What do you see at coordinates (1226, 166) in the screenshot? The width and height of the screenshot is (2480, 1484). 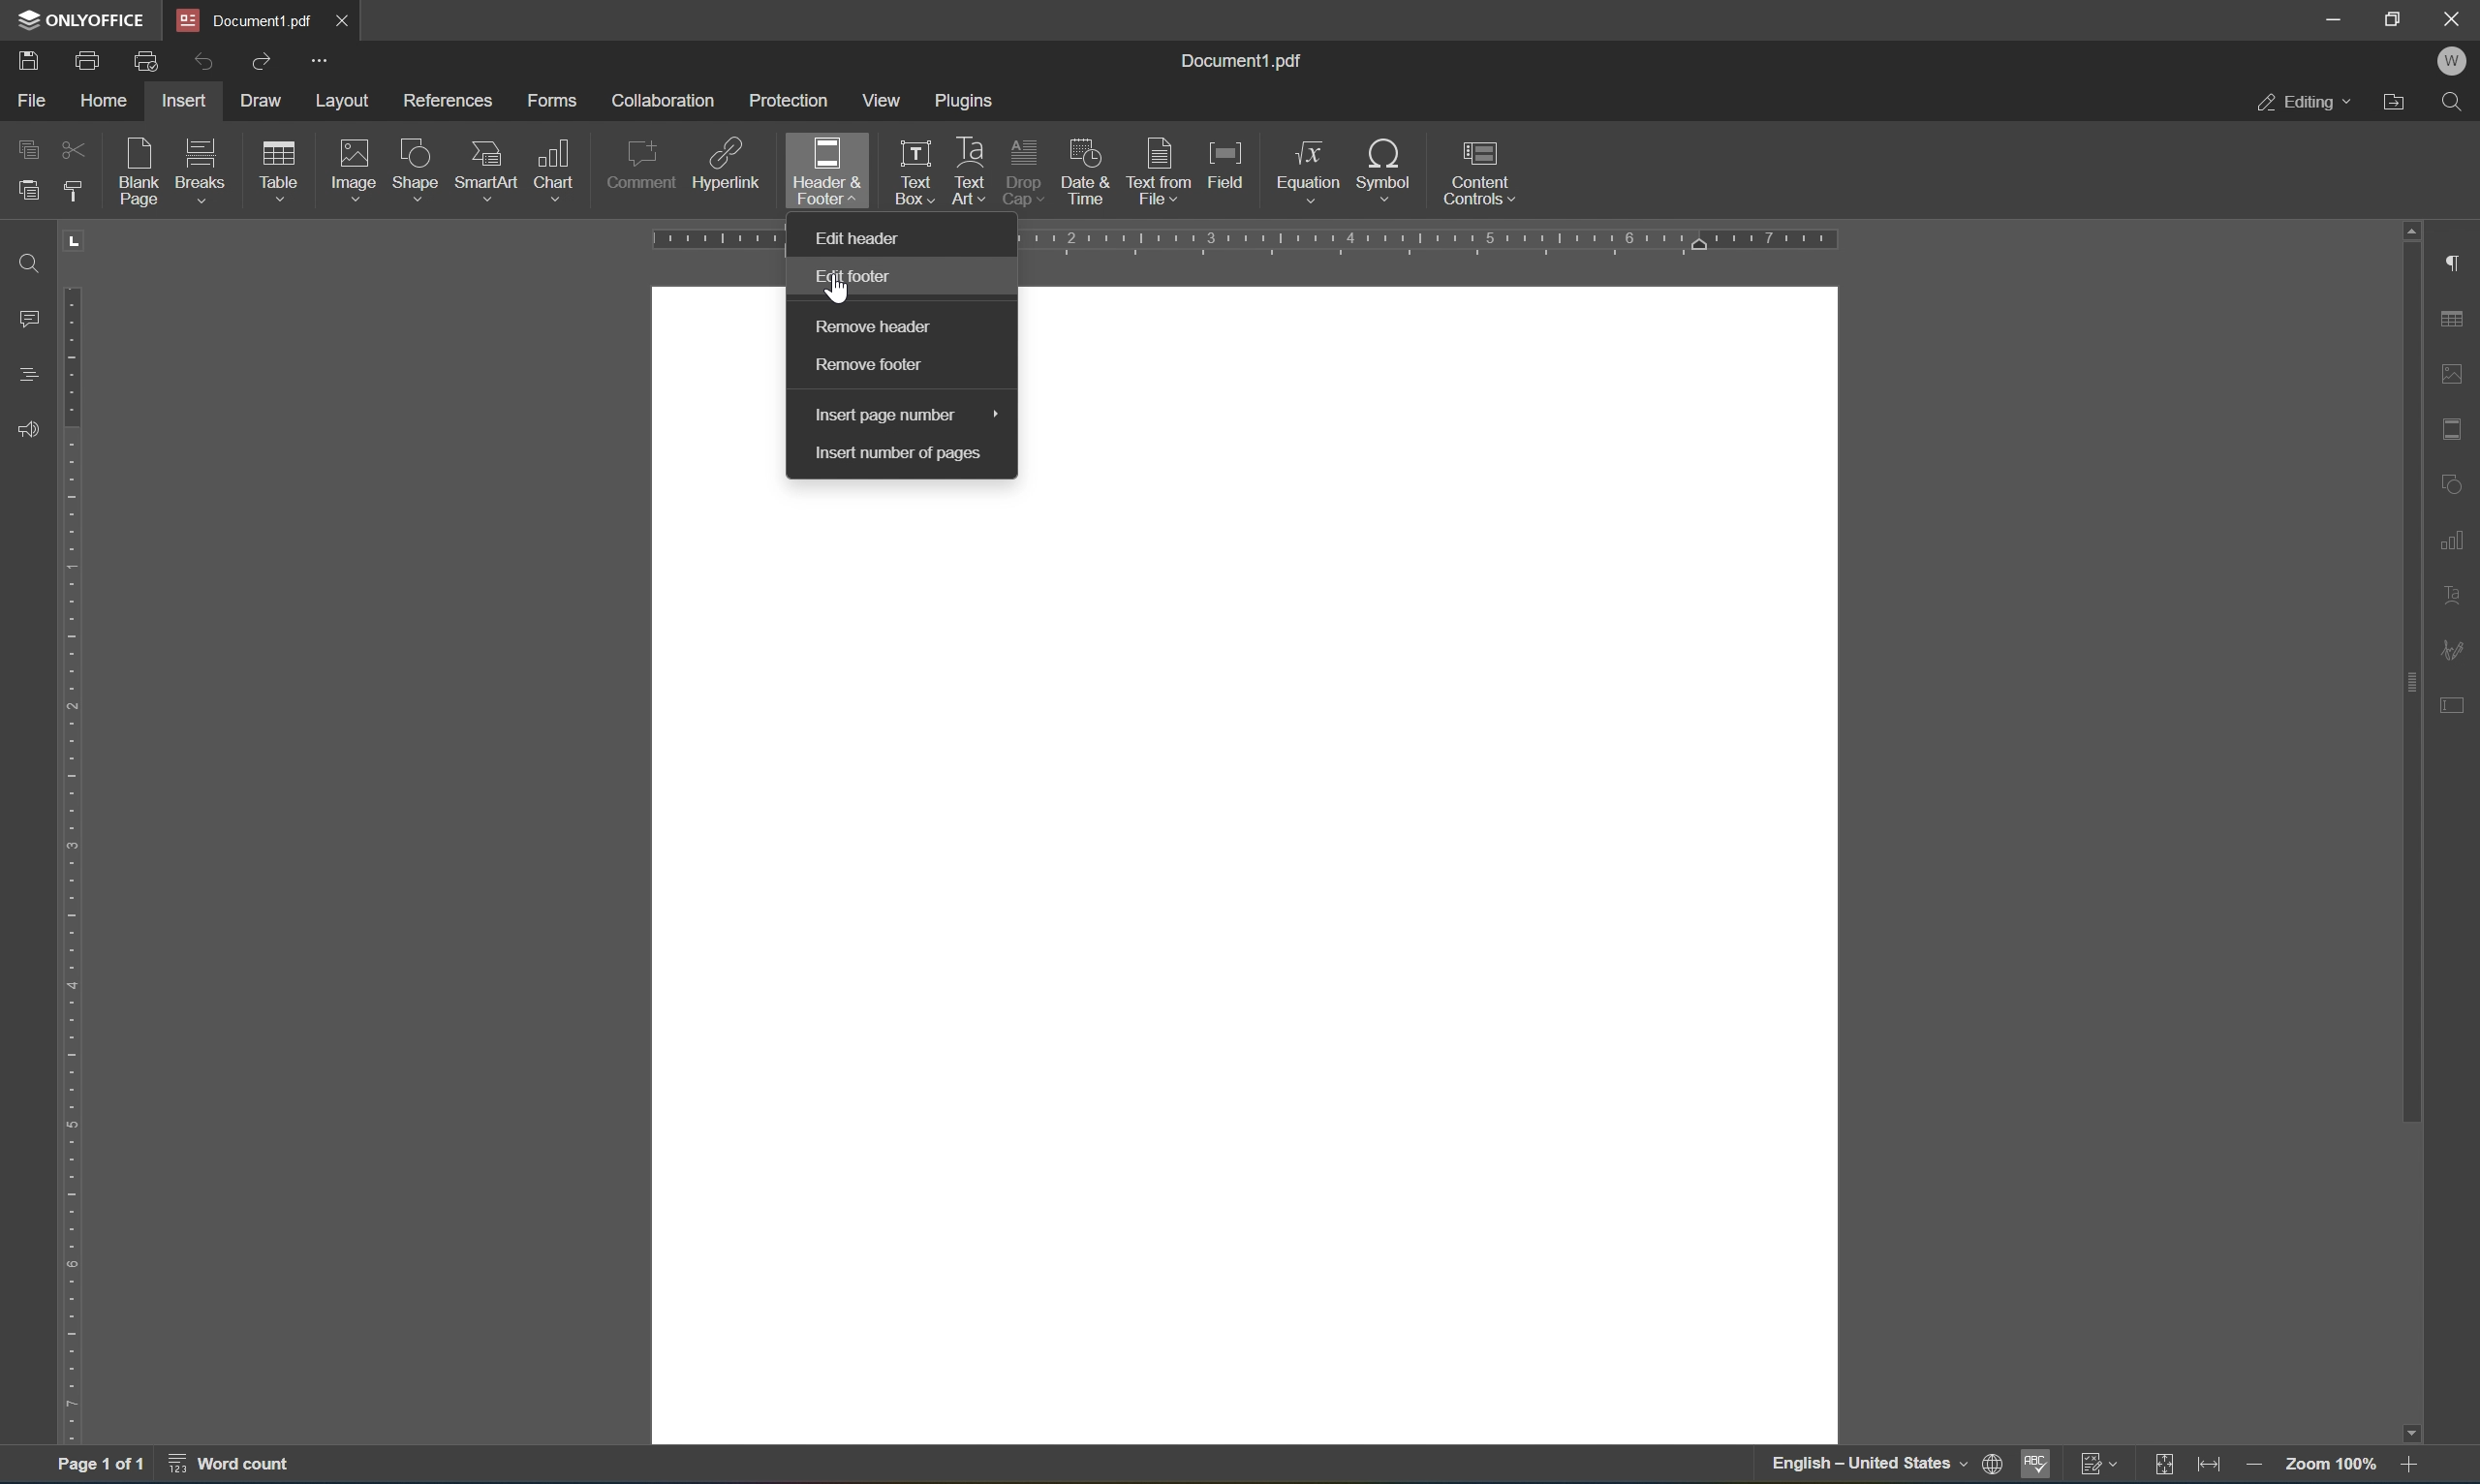 I see `field` at bounding box center [1226, 166].